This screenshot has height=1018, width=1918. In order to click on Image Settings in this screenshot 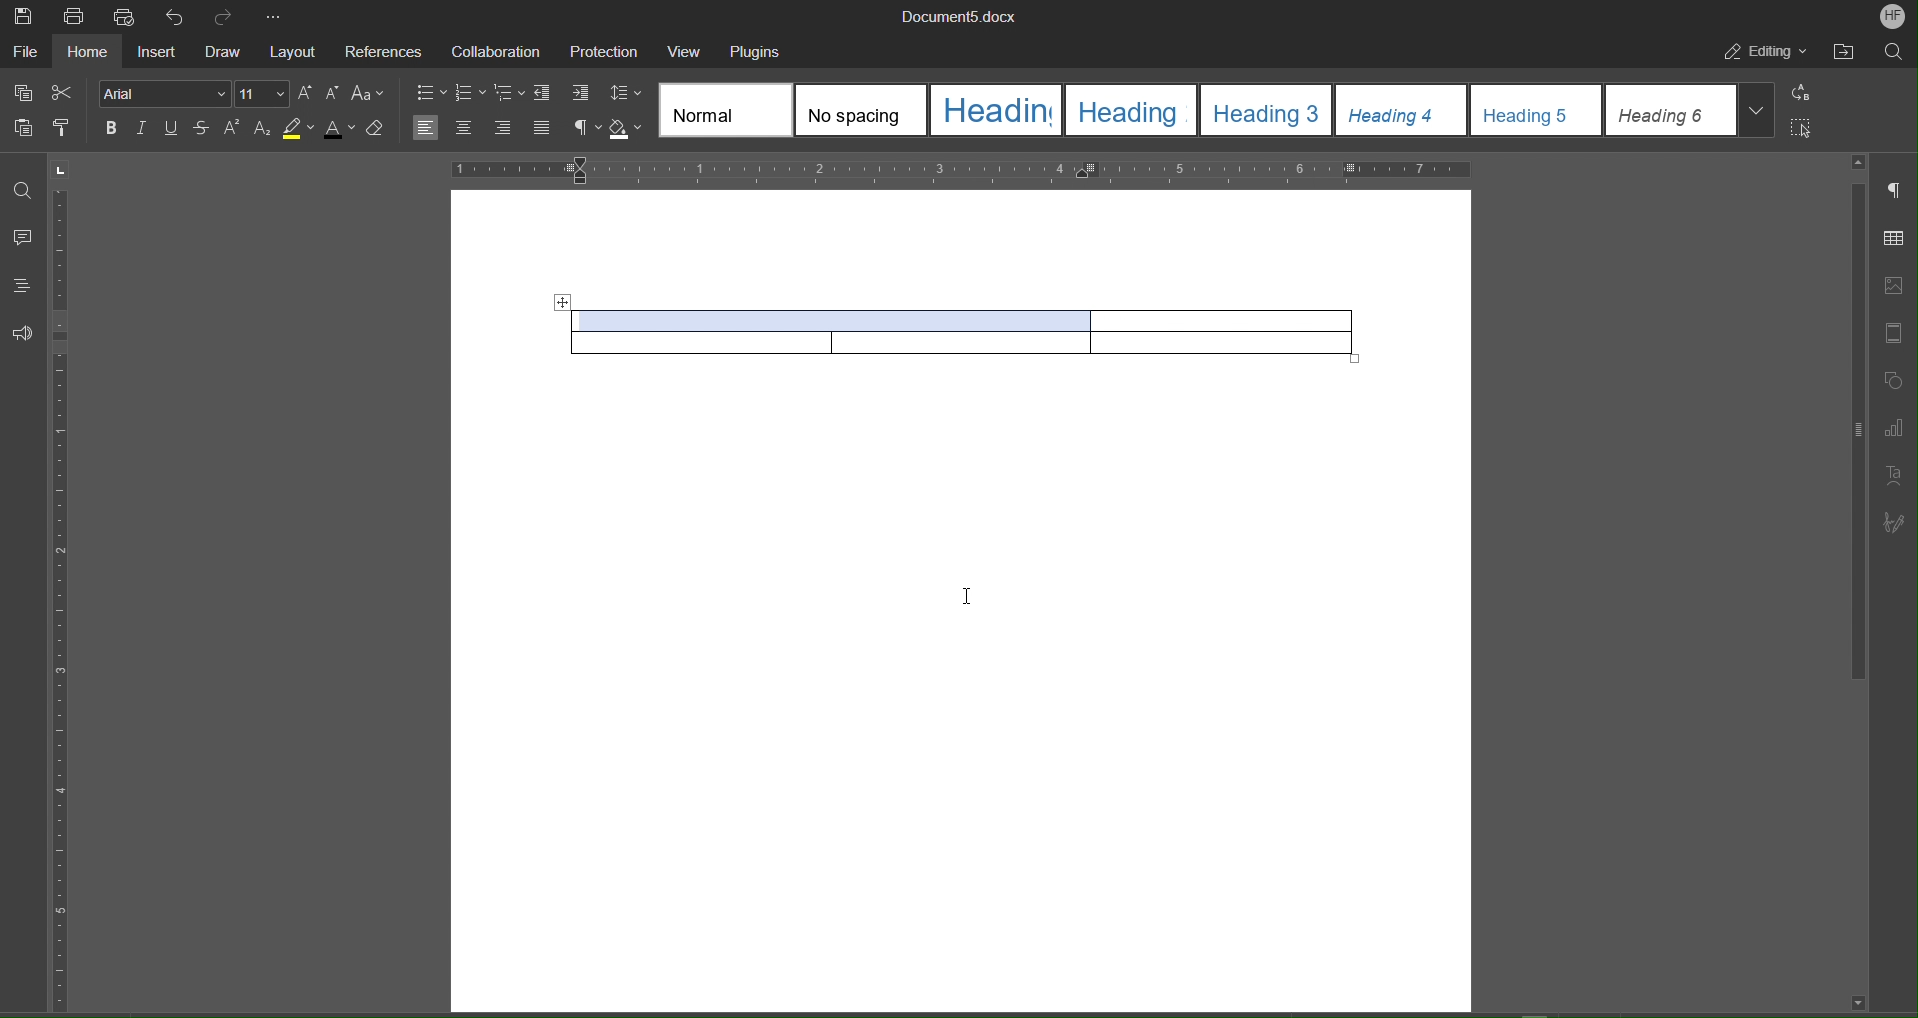, I will do `click(1896, 280)`.